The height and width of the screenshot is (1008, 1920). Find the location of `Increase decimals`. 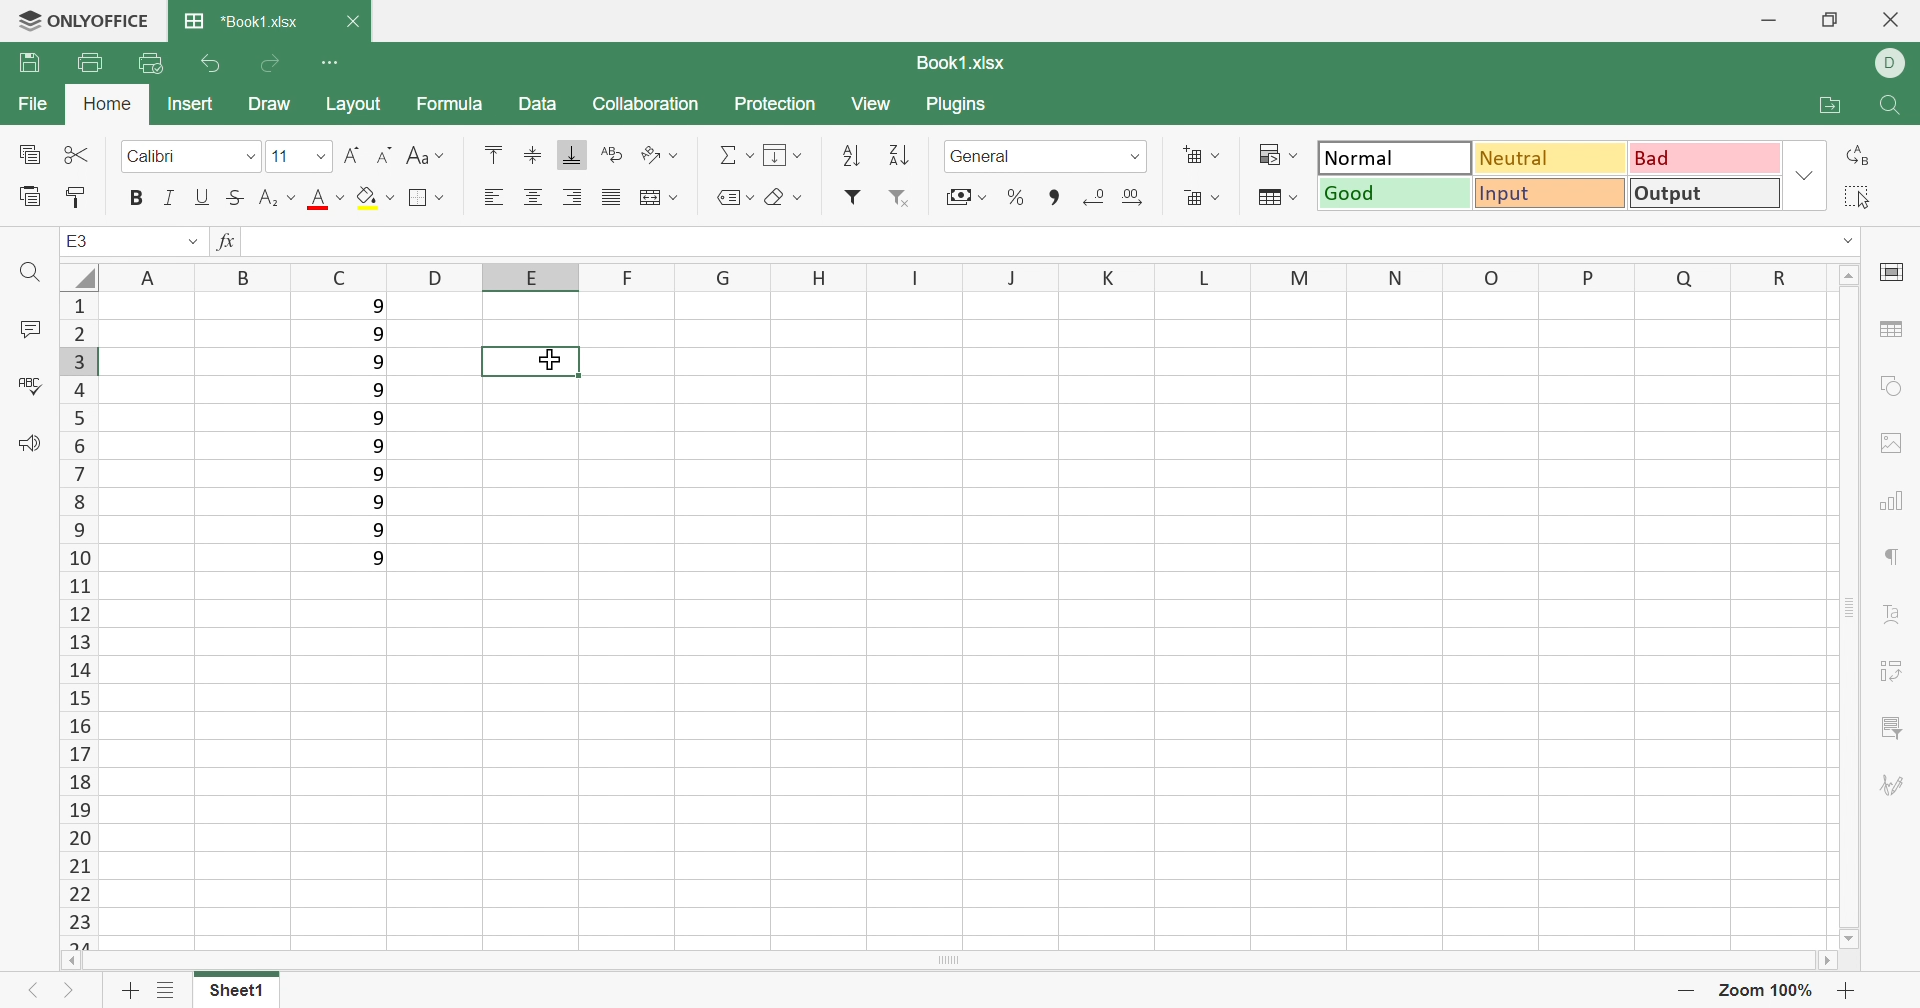

Increase decimals is located at coordinates (1139, 197).